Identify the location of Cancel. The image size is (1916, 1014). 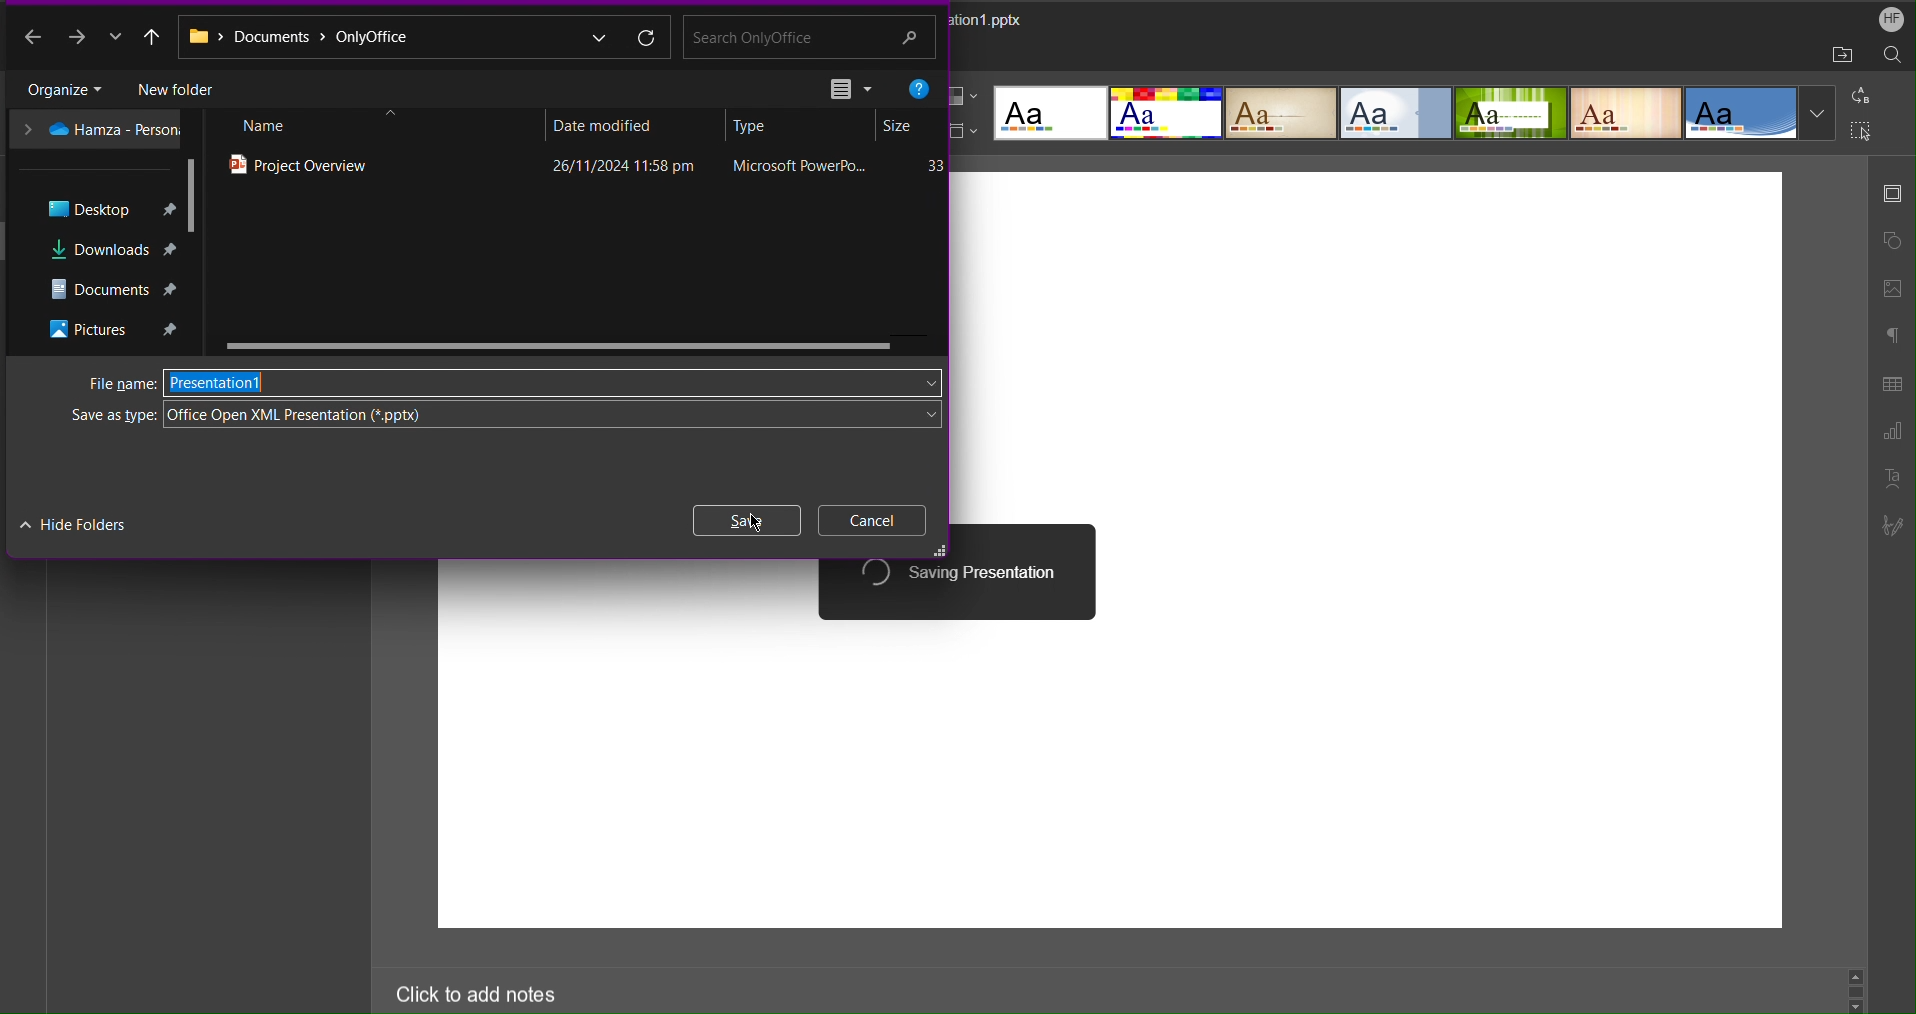
(871, 519).